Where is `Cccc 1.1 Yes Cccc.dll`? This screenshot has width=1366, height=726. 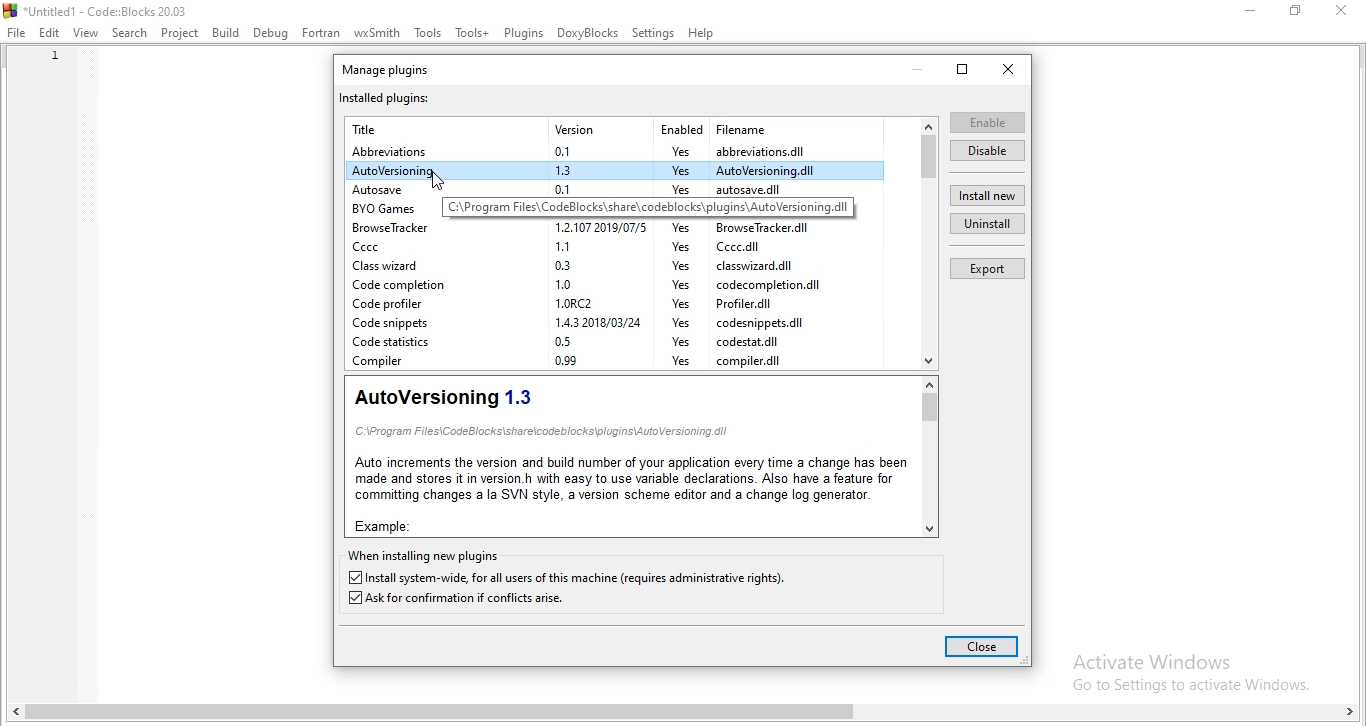 Cccc 1.1 Yes Cccc.dll is located at coordinates (585, 246).